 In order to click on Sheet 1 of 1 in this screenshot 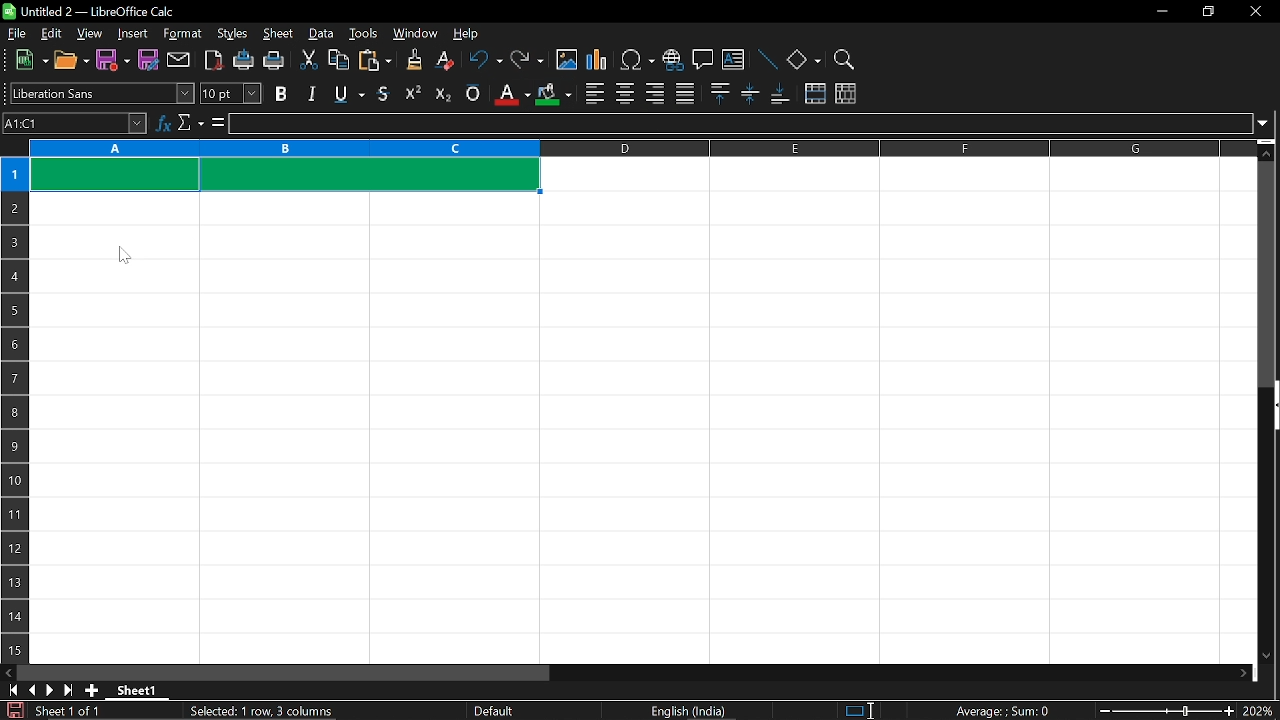, I will do `click(68, 711)`.